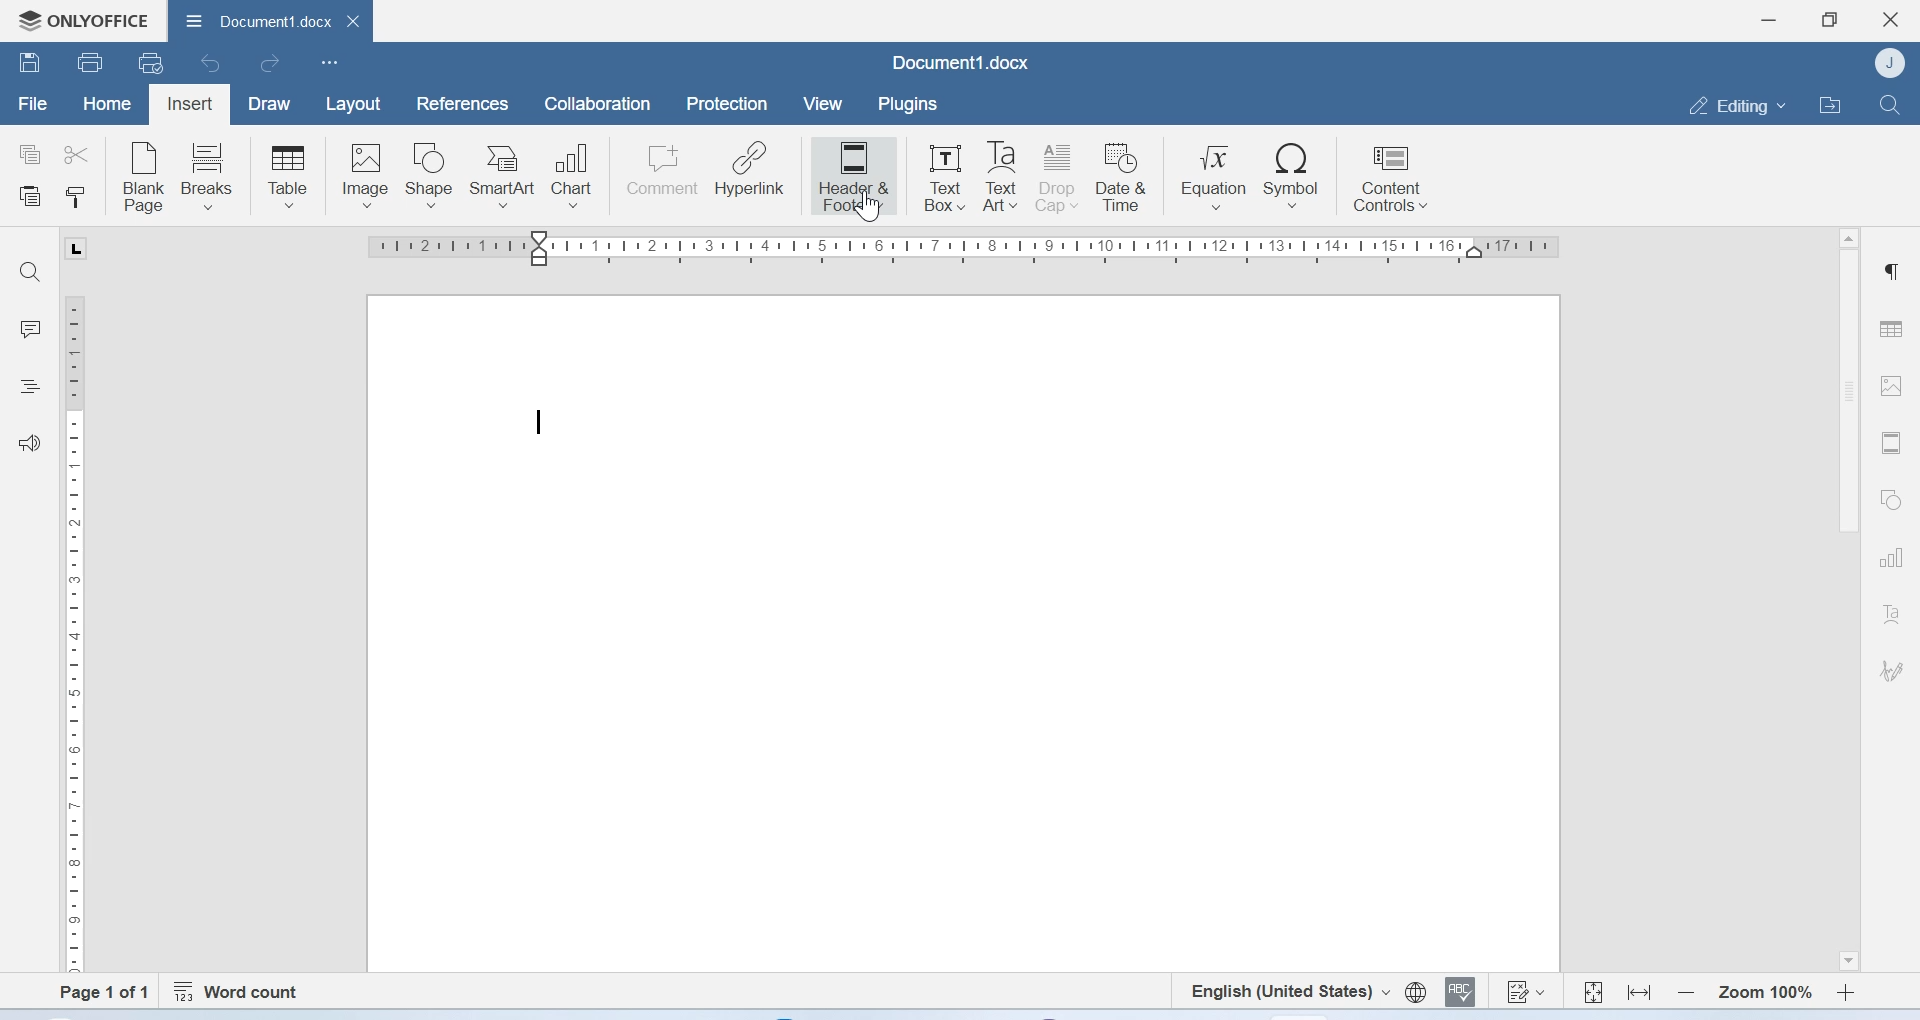  I want to click on redo, so click(270, 66).